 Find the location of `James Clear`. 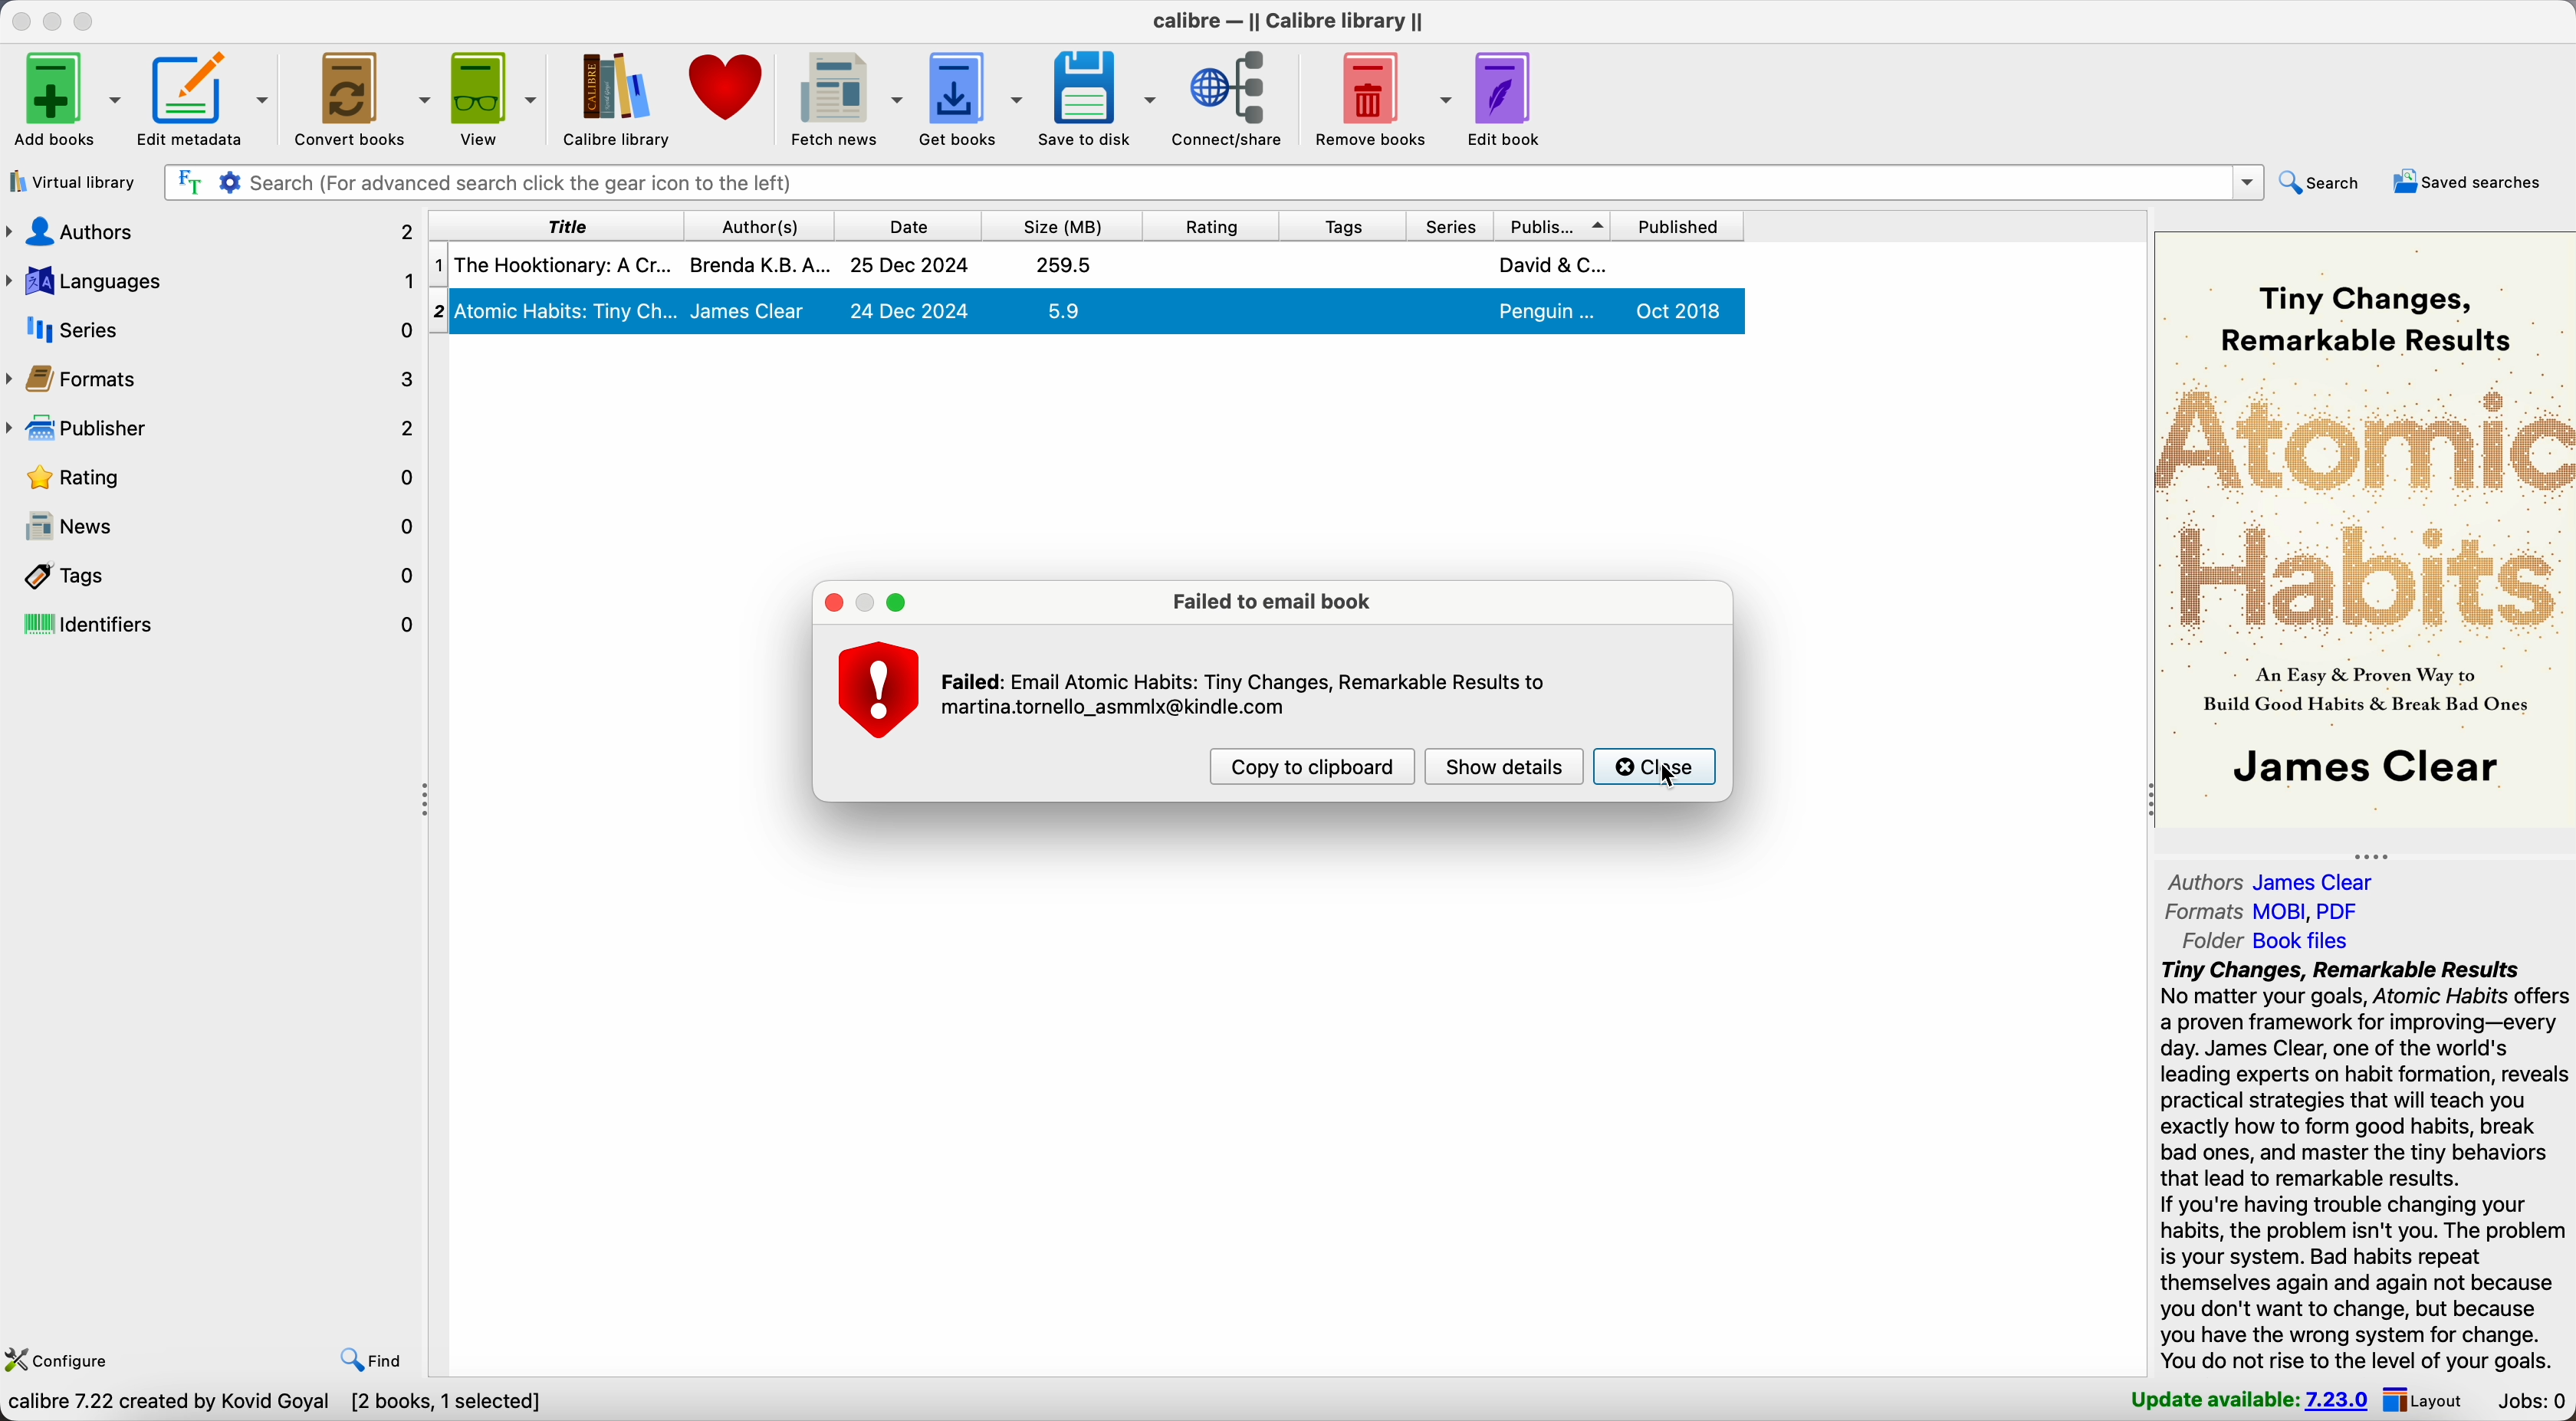

James Clear is located at coordinates (749, 311).